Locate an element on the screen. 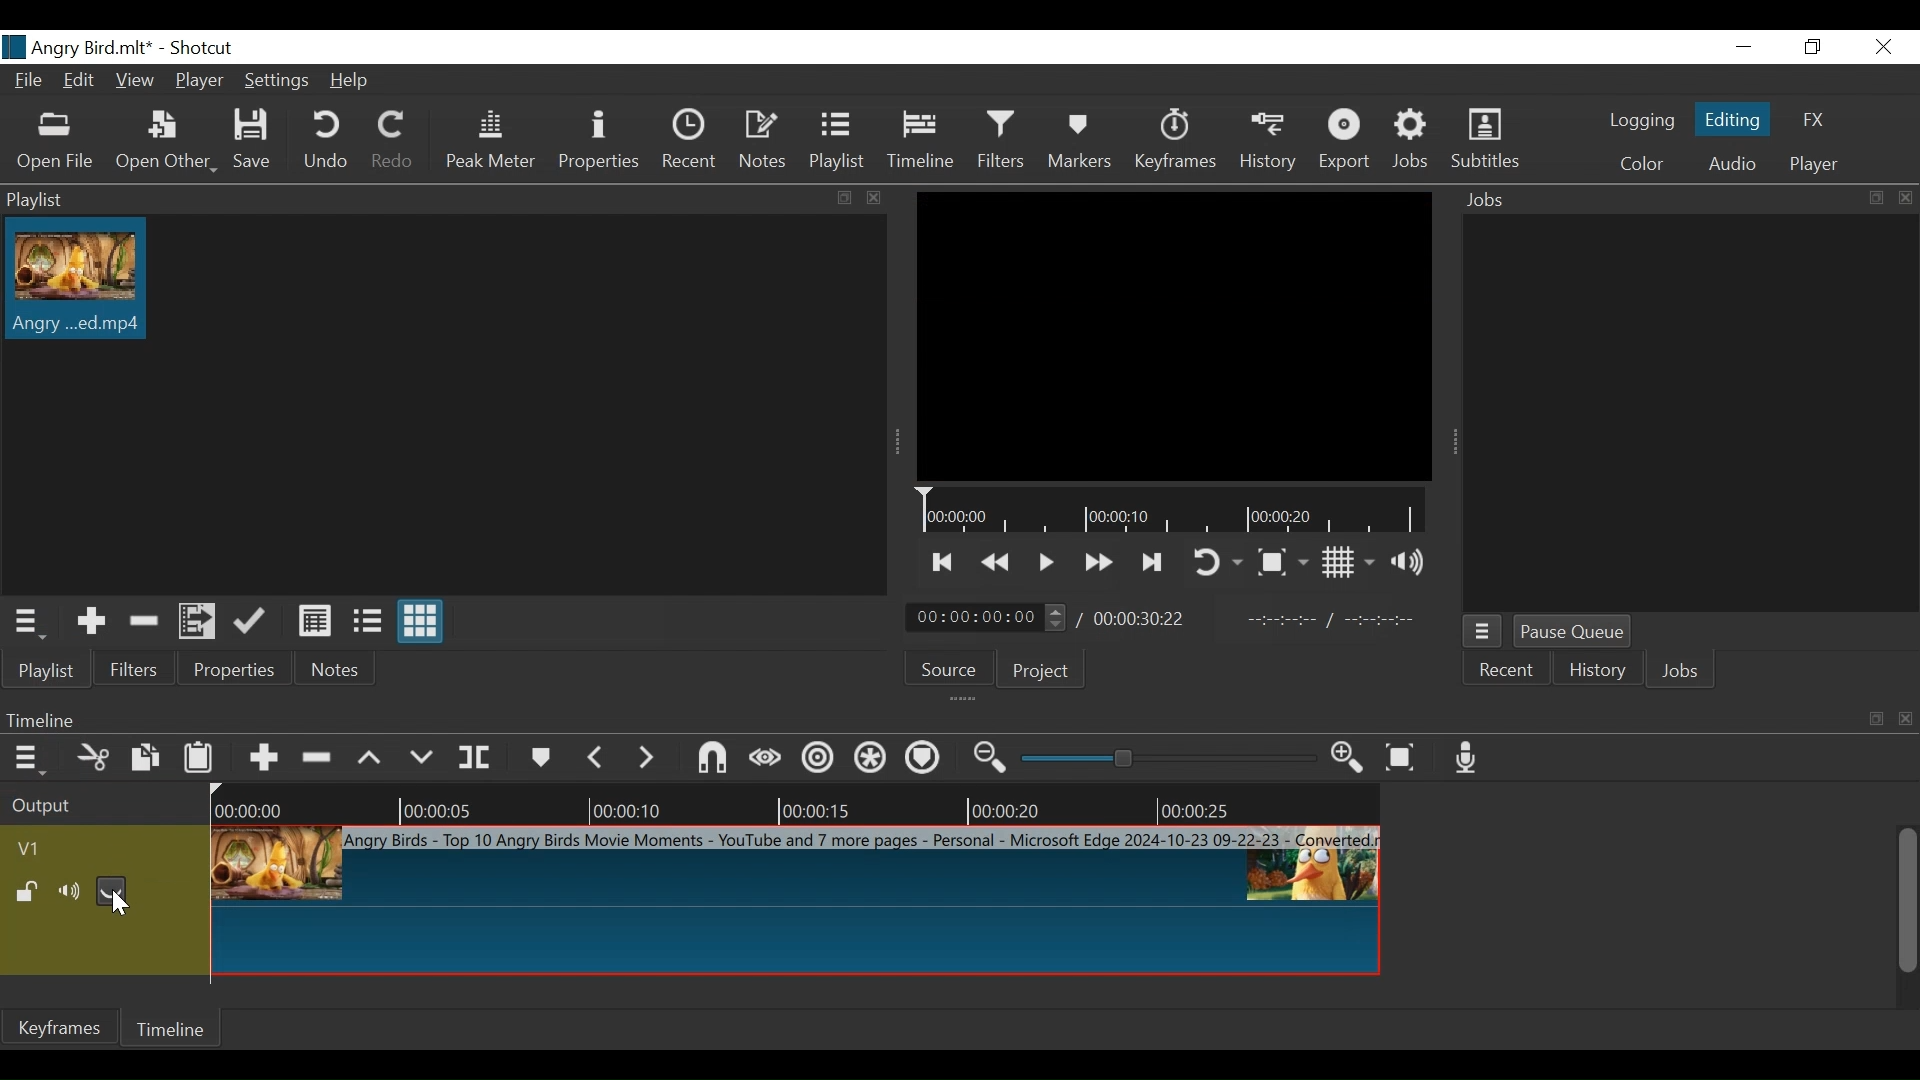 The width and height of the screenshot is (1920, 1080). Playlist is located at coordinates (46, 669).